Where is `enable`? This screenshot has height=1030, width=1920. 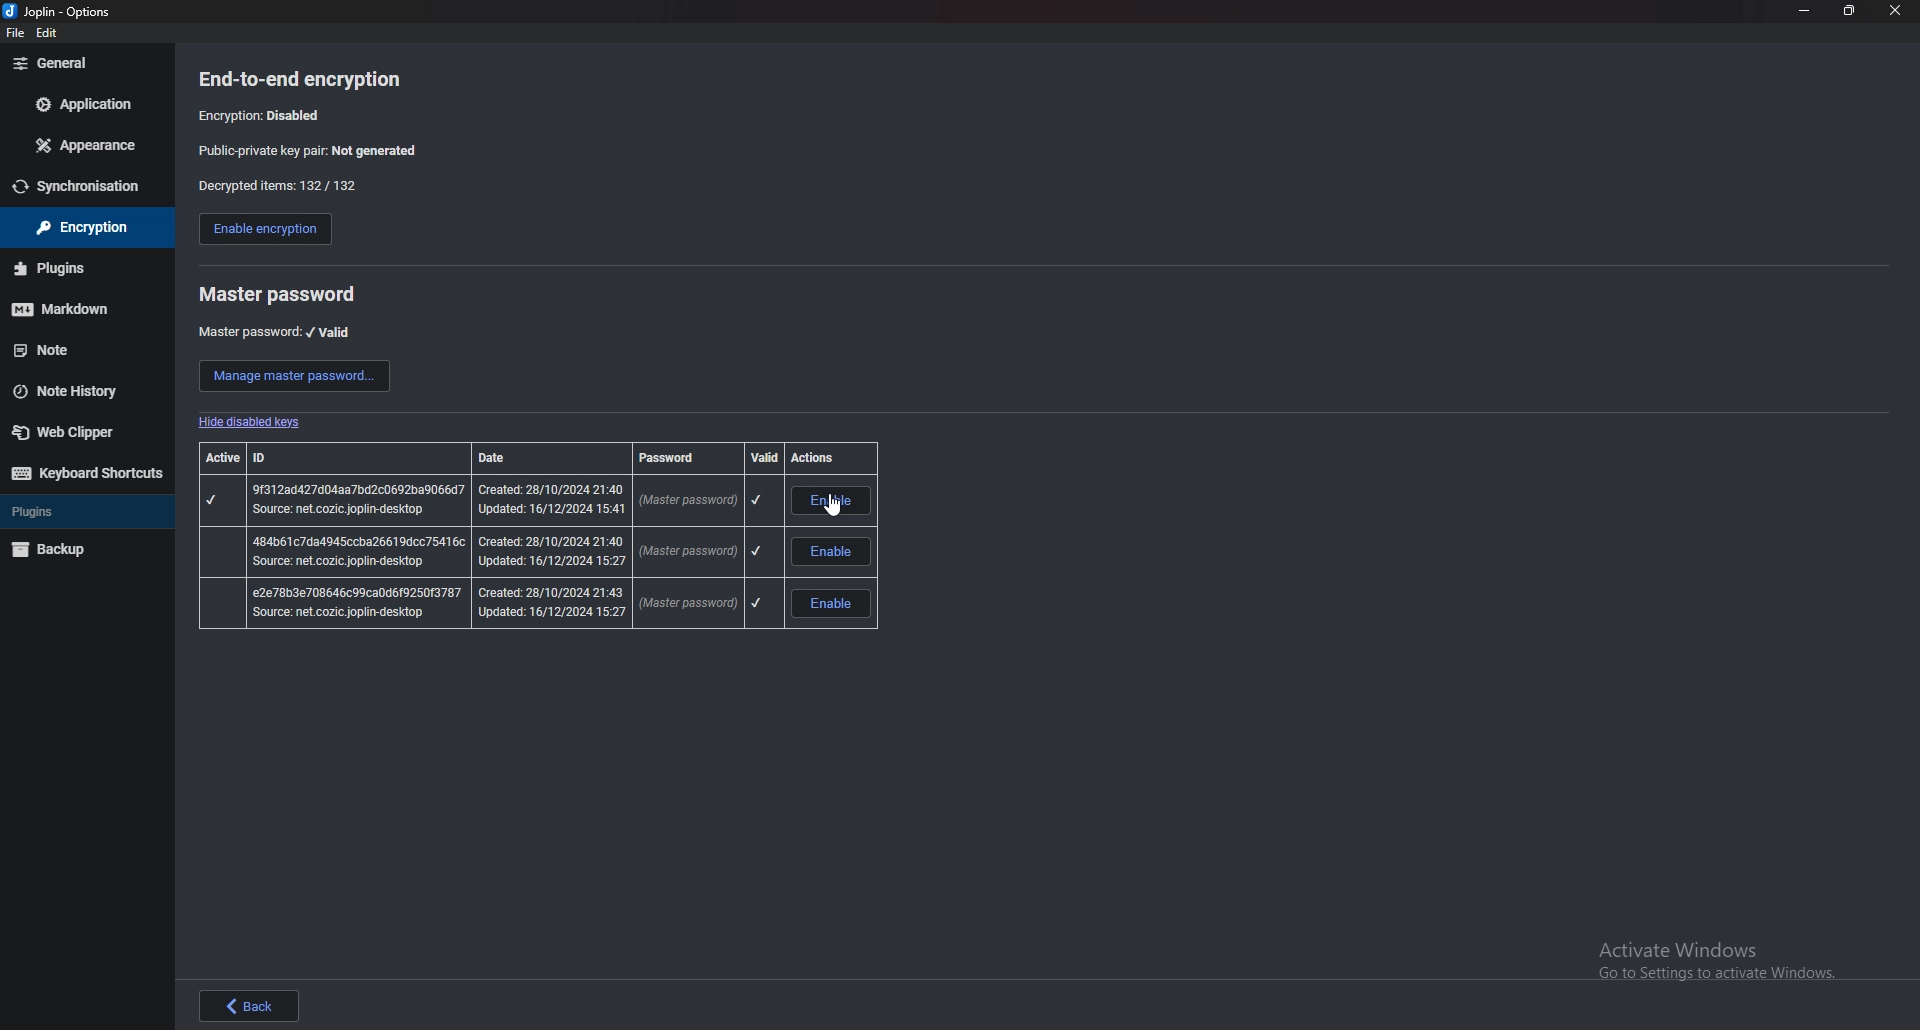
enable is located at coordinates (834, 604).